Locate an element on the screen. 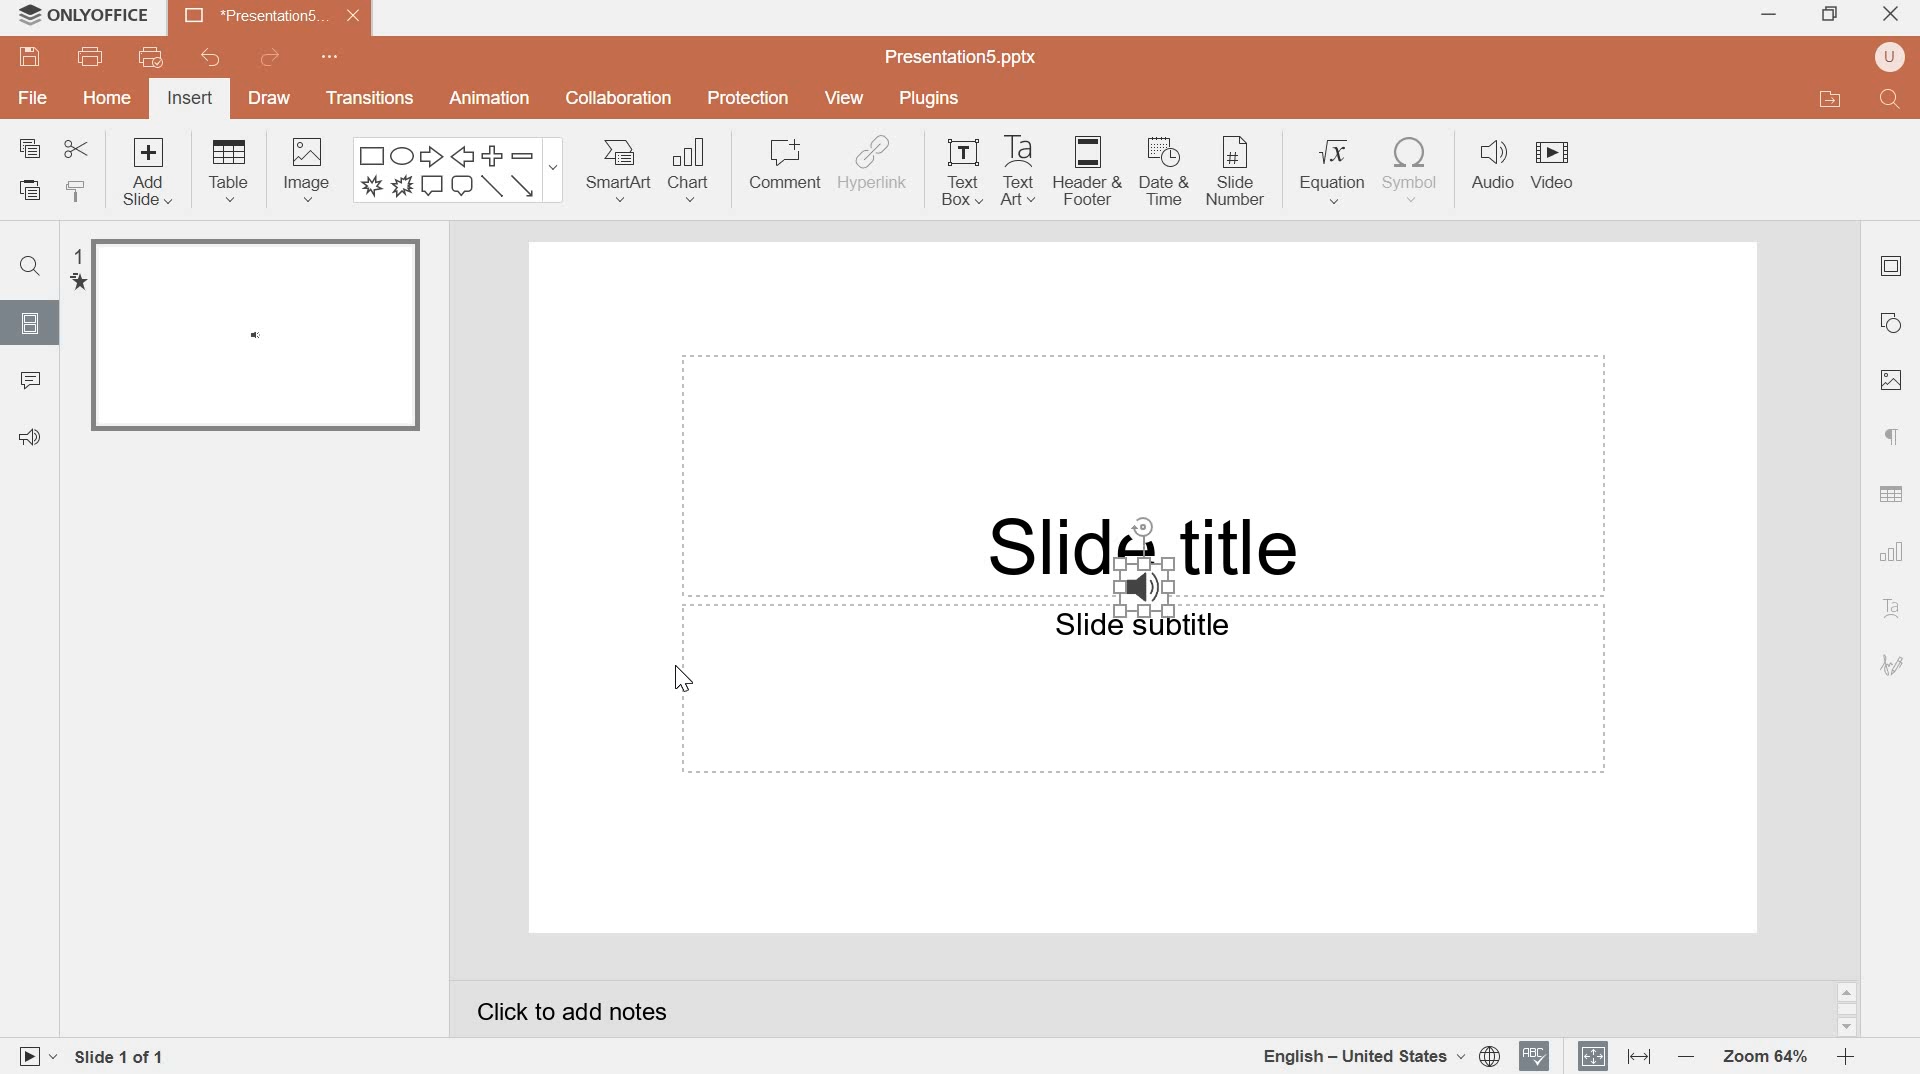 This screenshot has height=1074, width=1920. Image is located at coordinates (1893, 380).